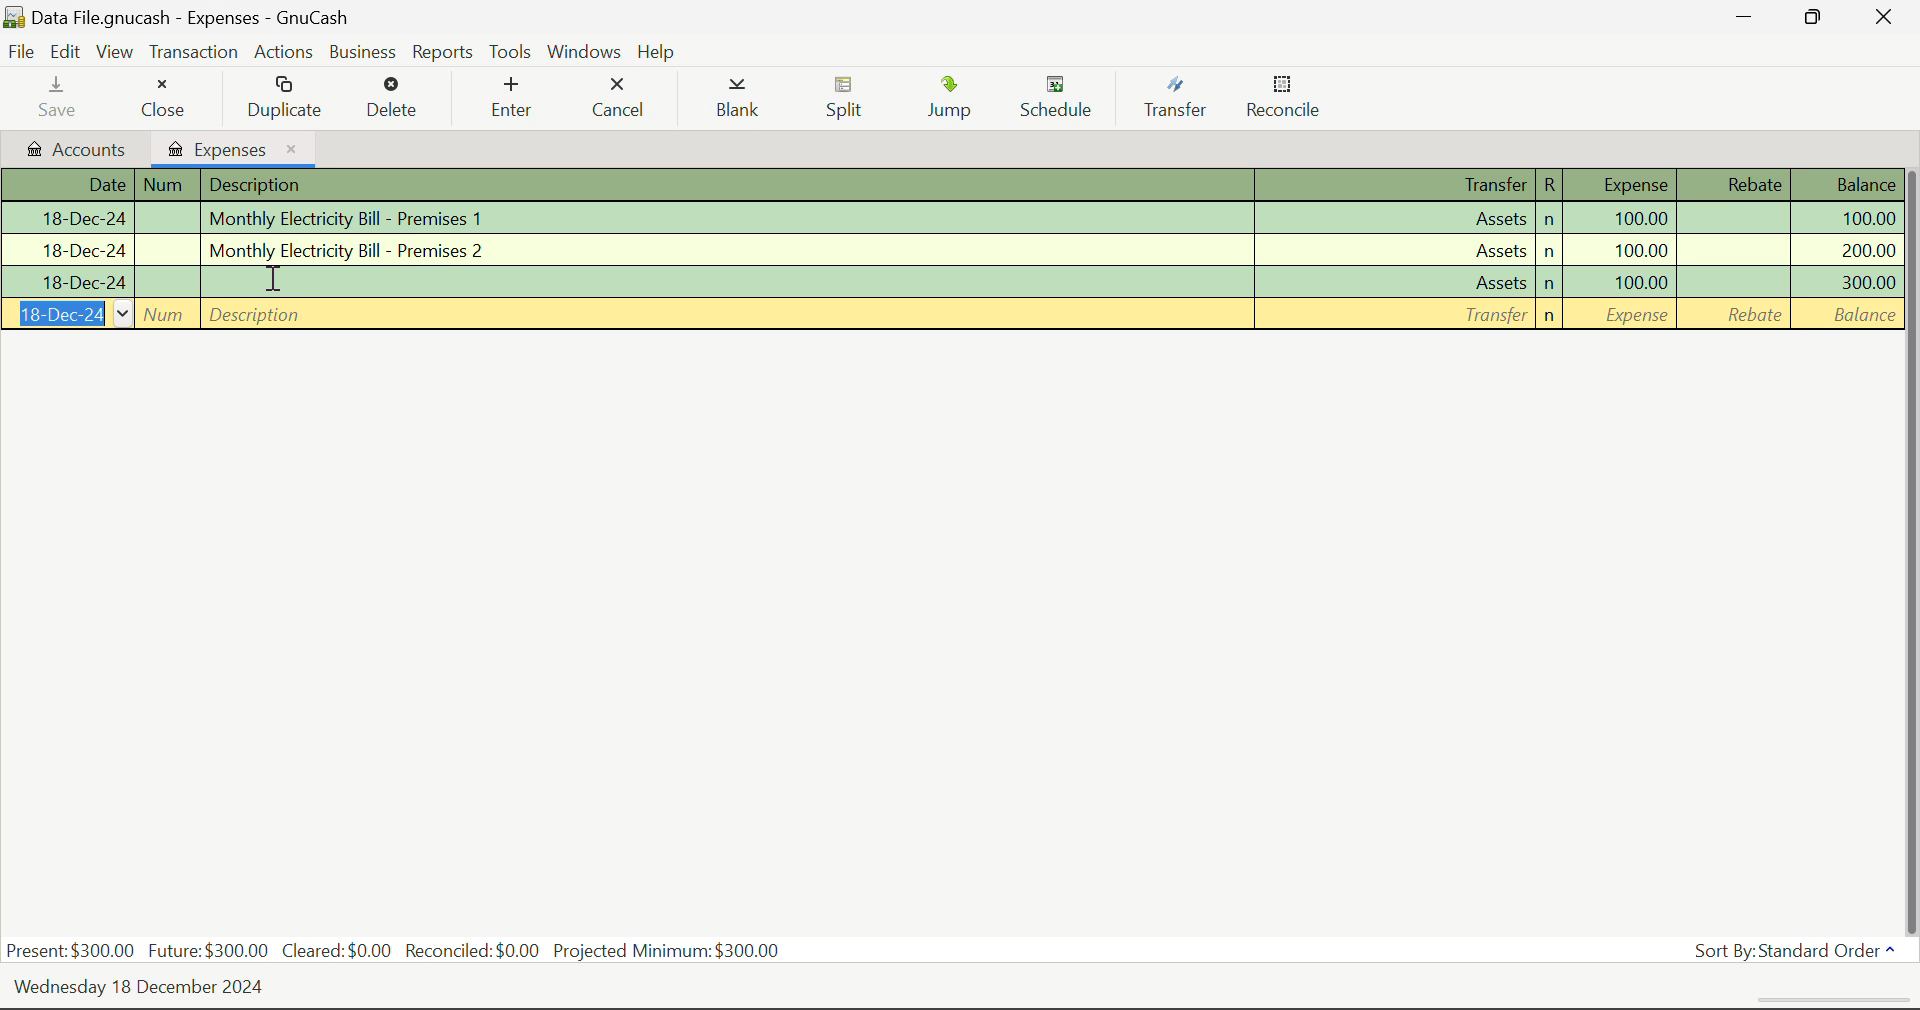 The image size is (1920, 1010). Describe the element at coordinates (959, 101) in the screenshot. I see `Jump ` at that location.